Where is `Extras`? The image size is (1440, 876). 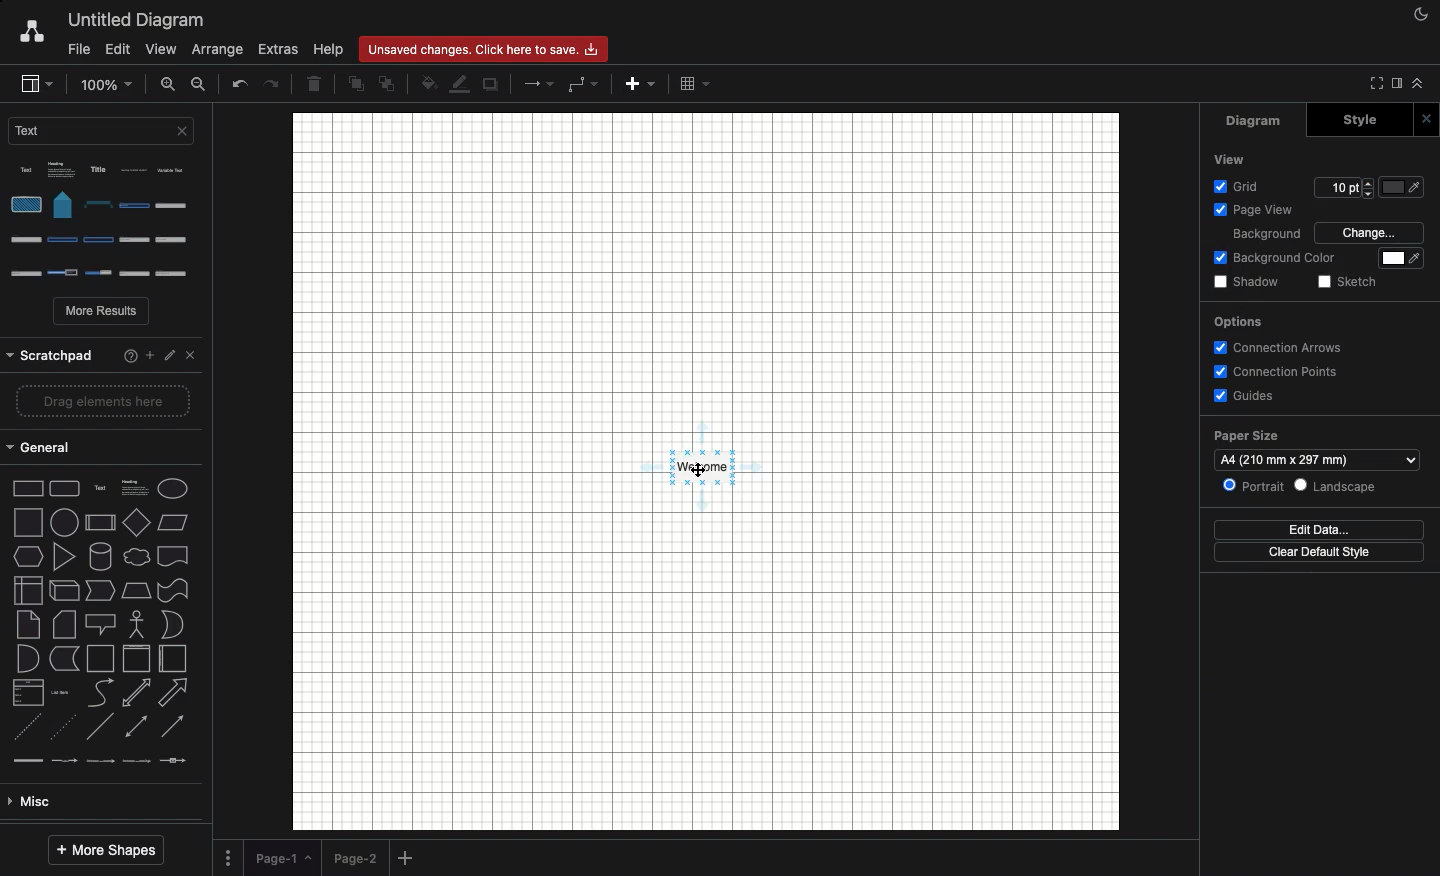 Extras is located at coordinates (279, 50).